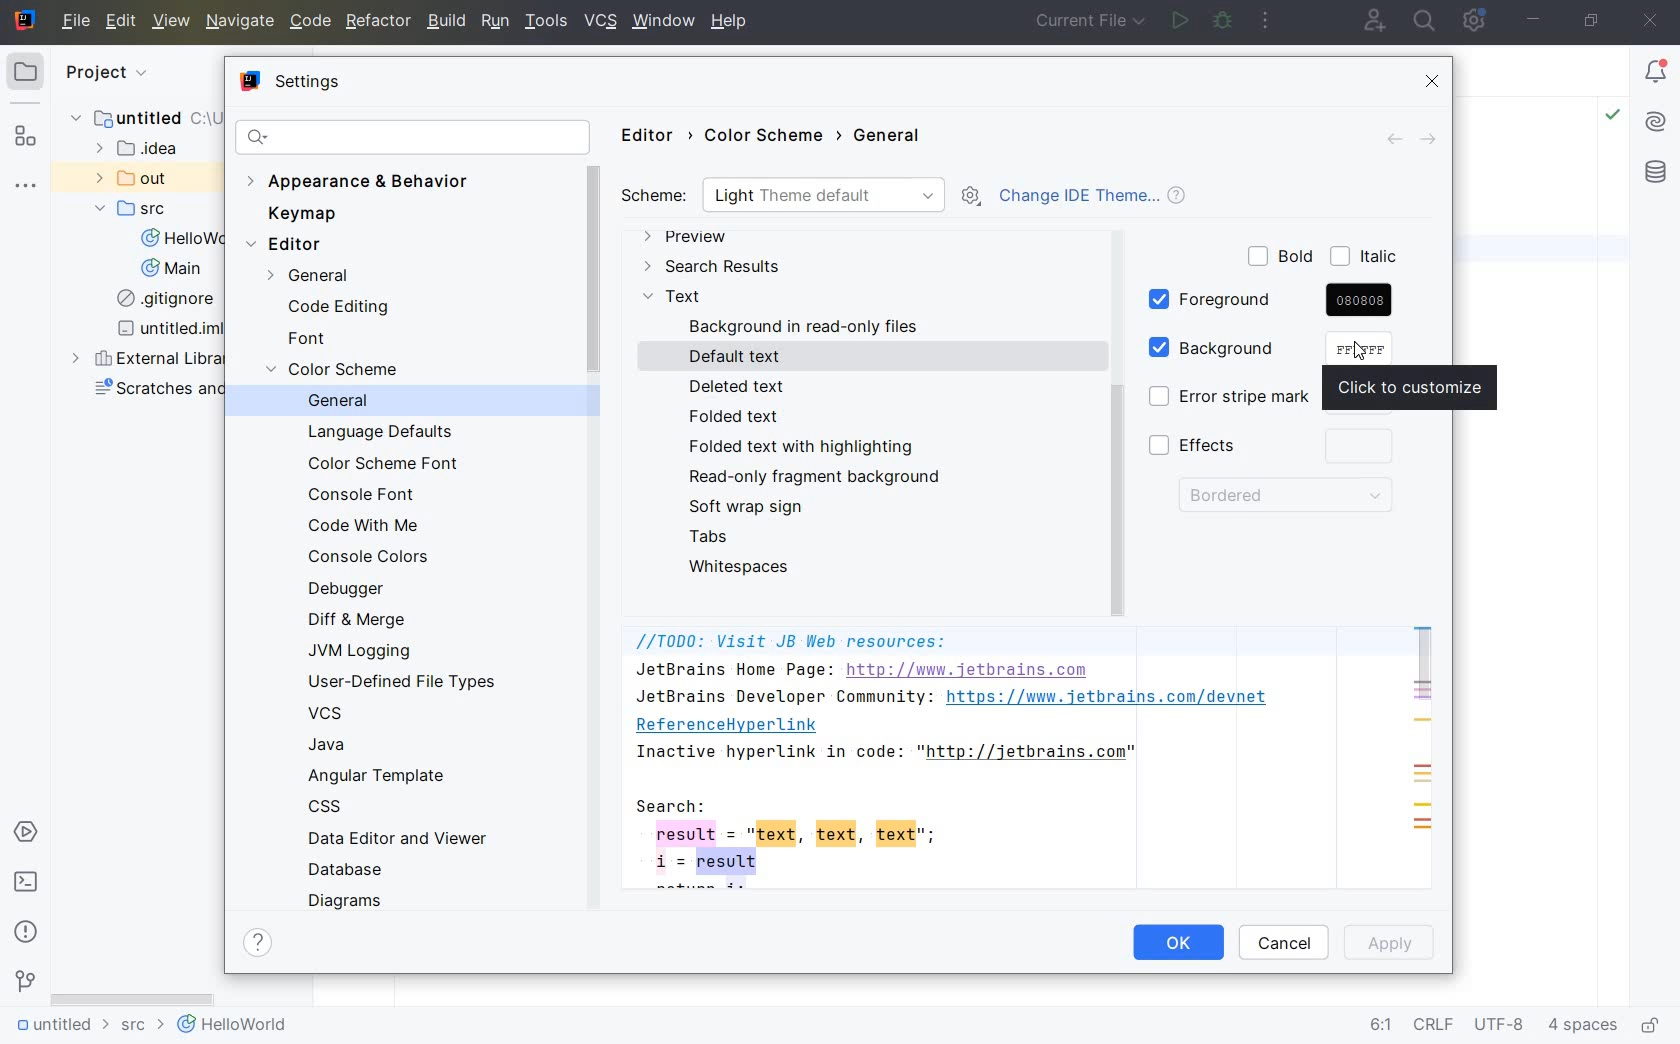  What do you see at coordinates (1418, 388) in the screenshot?
I see `CLICK TO CUSTOMIZE` at bounding box center [1418, 388].